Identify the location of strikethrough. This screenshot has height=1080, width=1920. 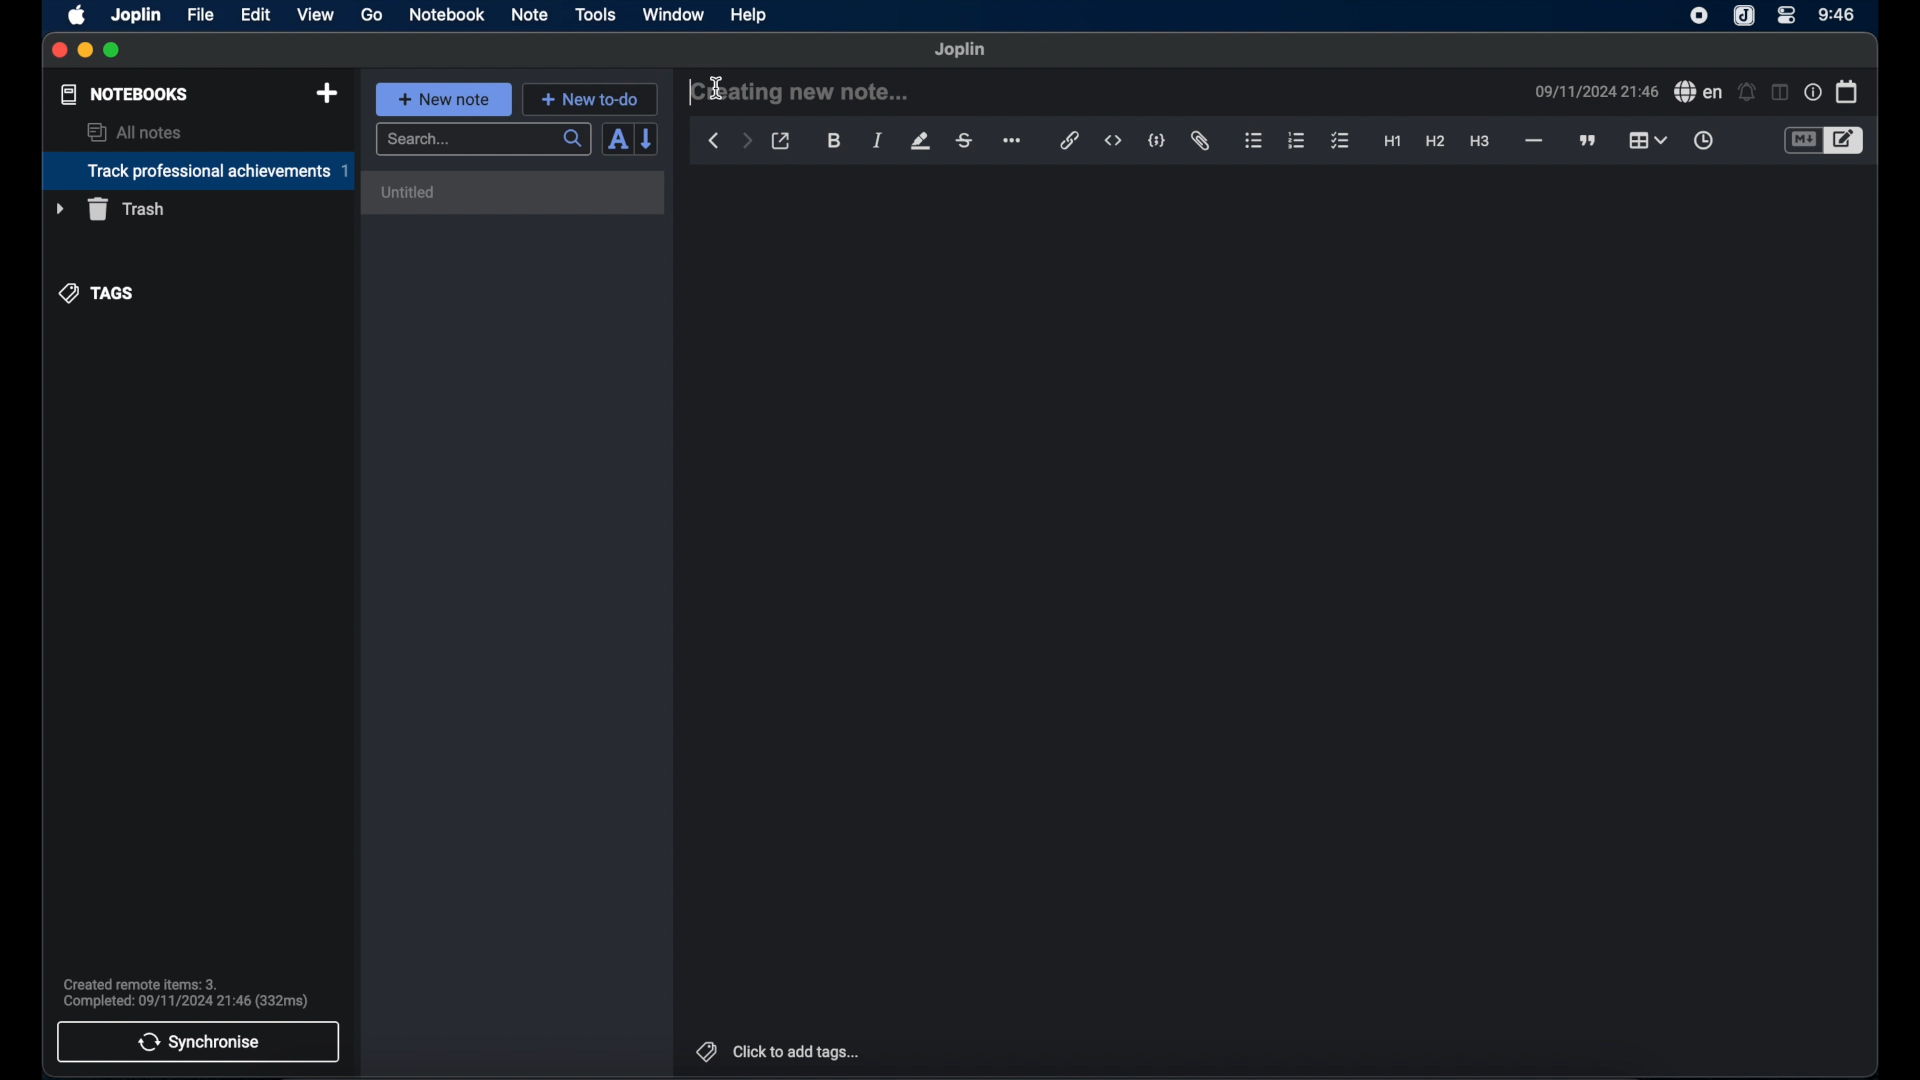
(965, 140).